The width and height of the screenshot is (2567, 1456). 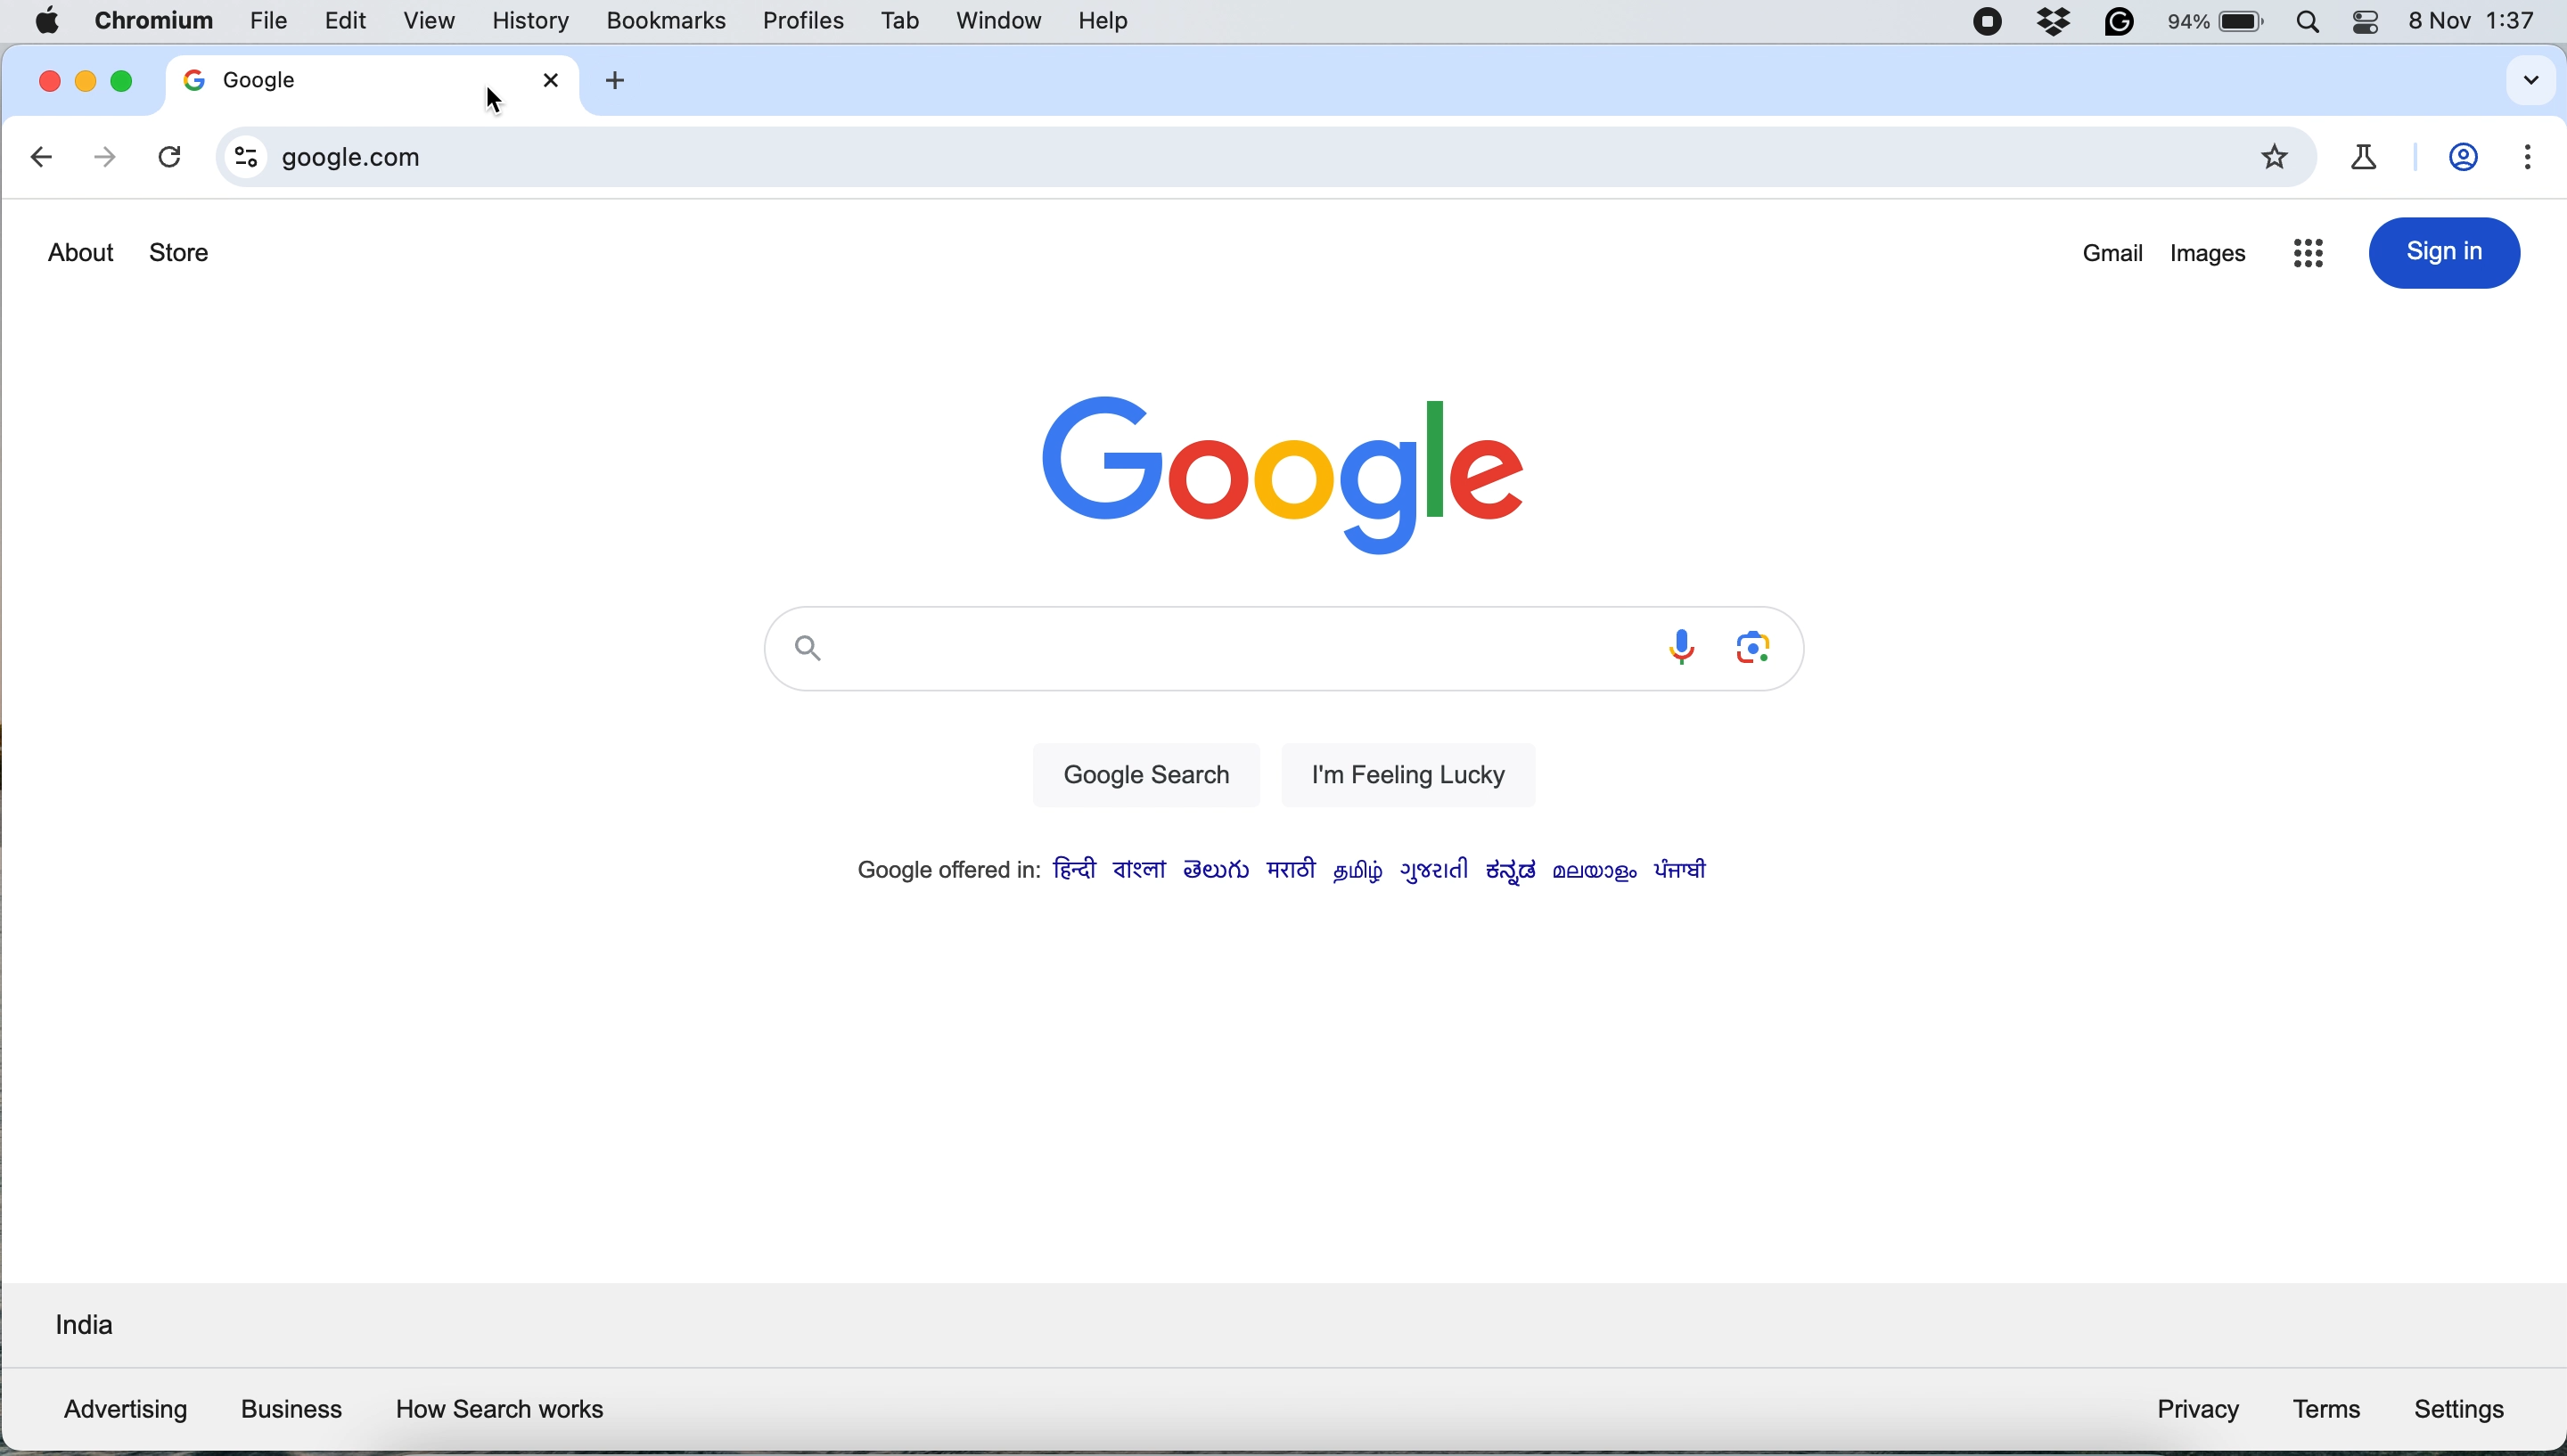 I want to click on go forward, so click(x=102, y=159).